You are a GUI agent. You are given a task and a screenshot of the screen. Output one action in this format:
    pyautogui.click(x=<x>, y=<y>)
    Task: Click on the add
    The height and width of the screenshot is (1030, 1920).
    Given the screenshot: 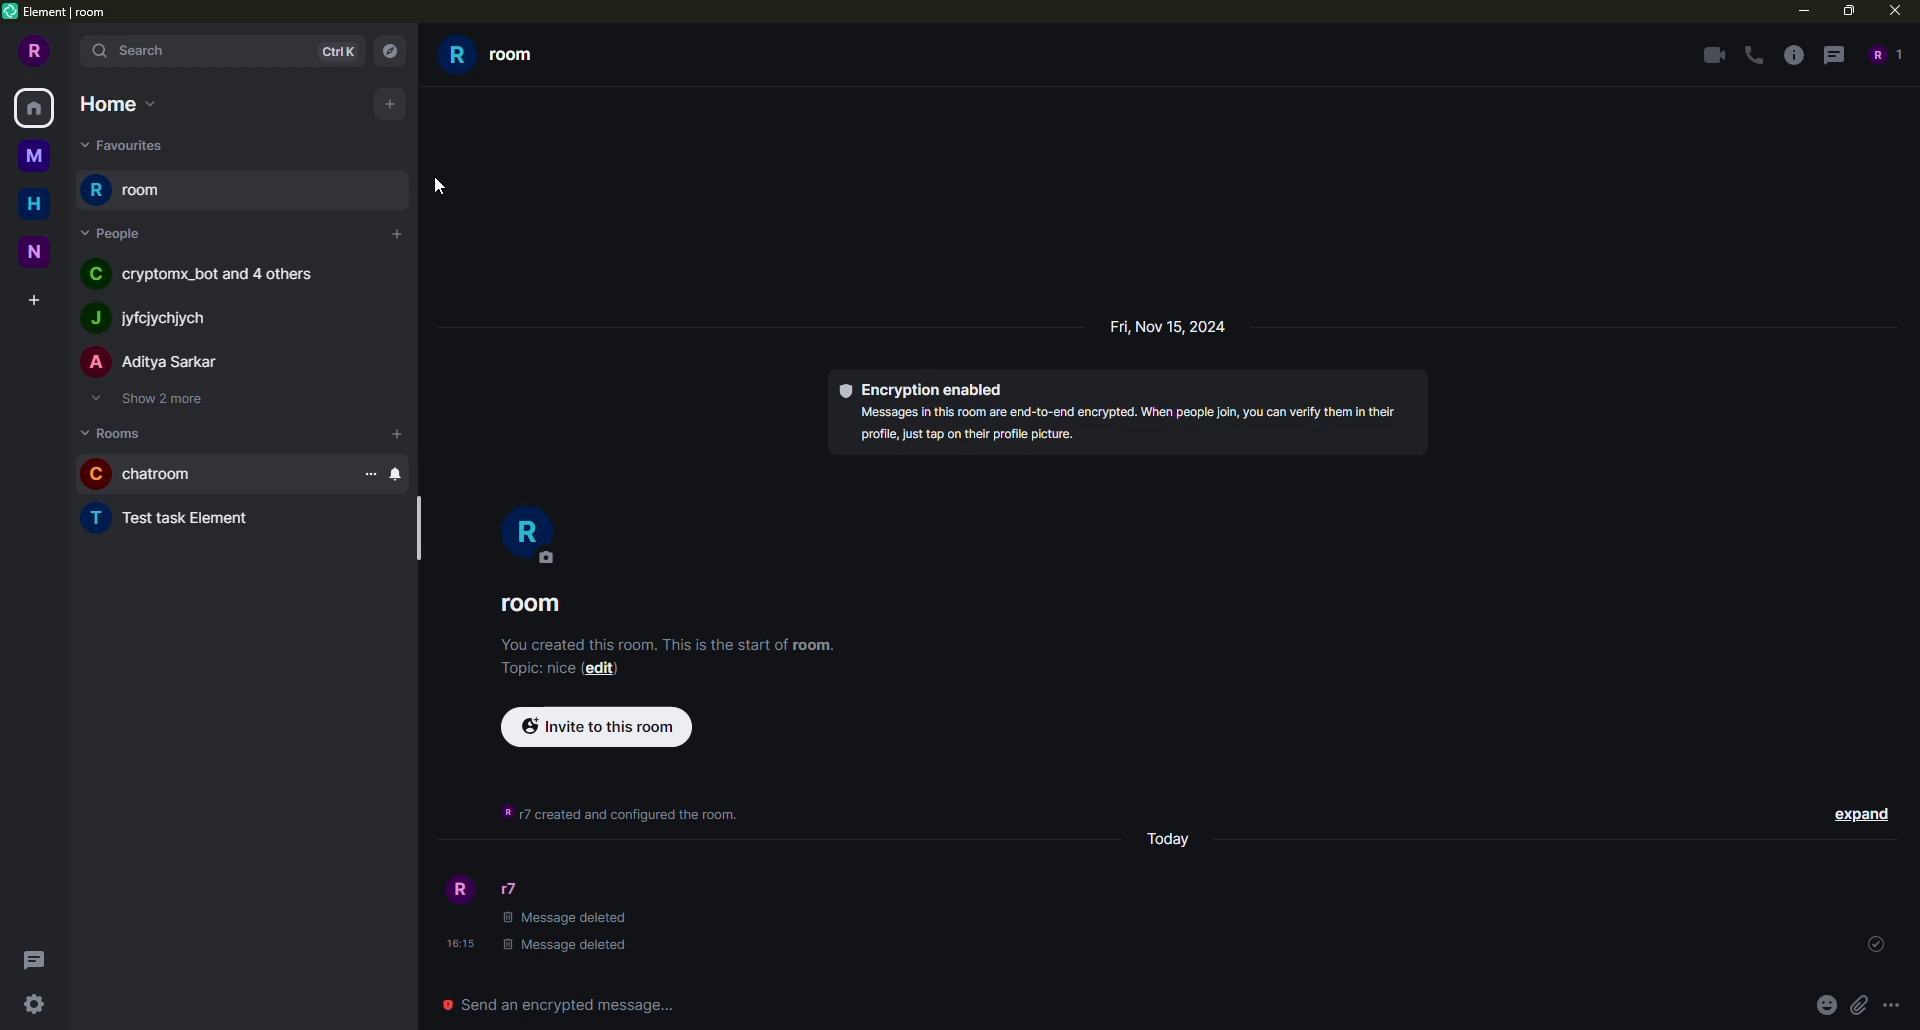 What is the action you would take?
    pyautogui.click(x=390, y=102)
    